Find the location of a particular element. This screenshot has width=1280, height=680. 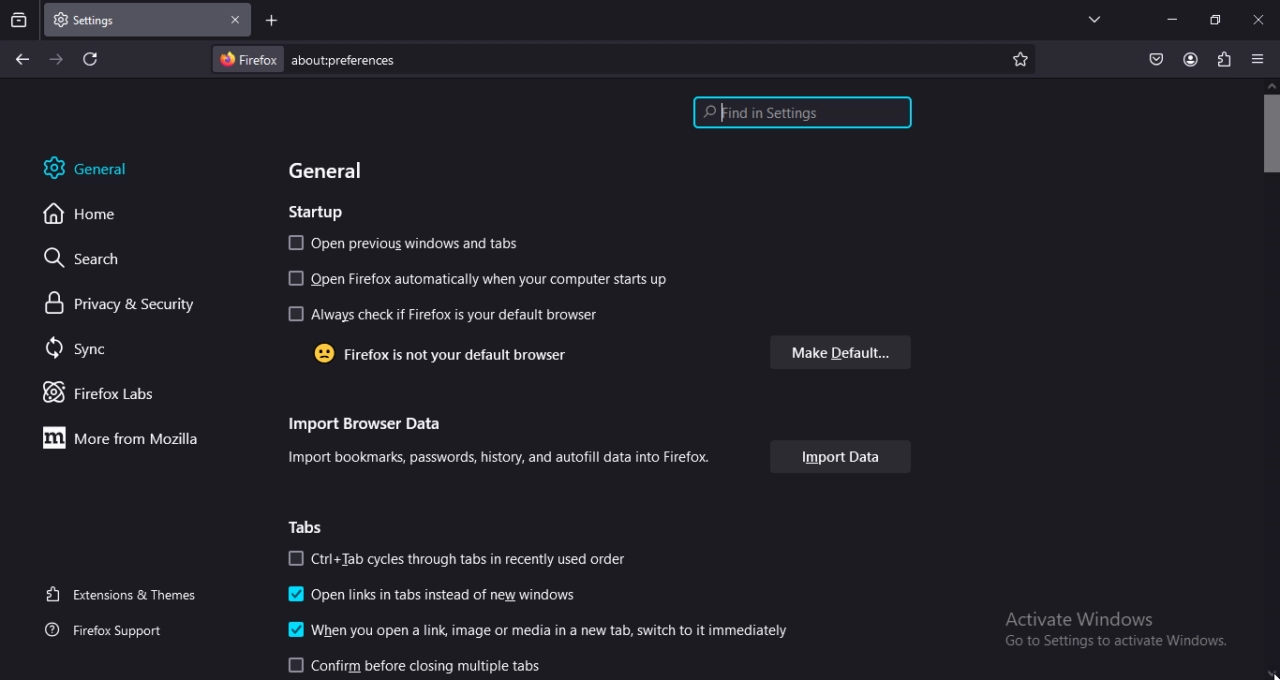

more with firefox is located at coordinates (114, 438).